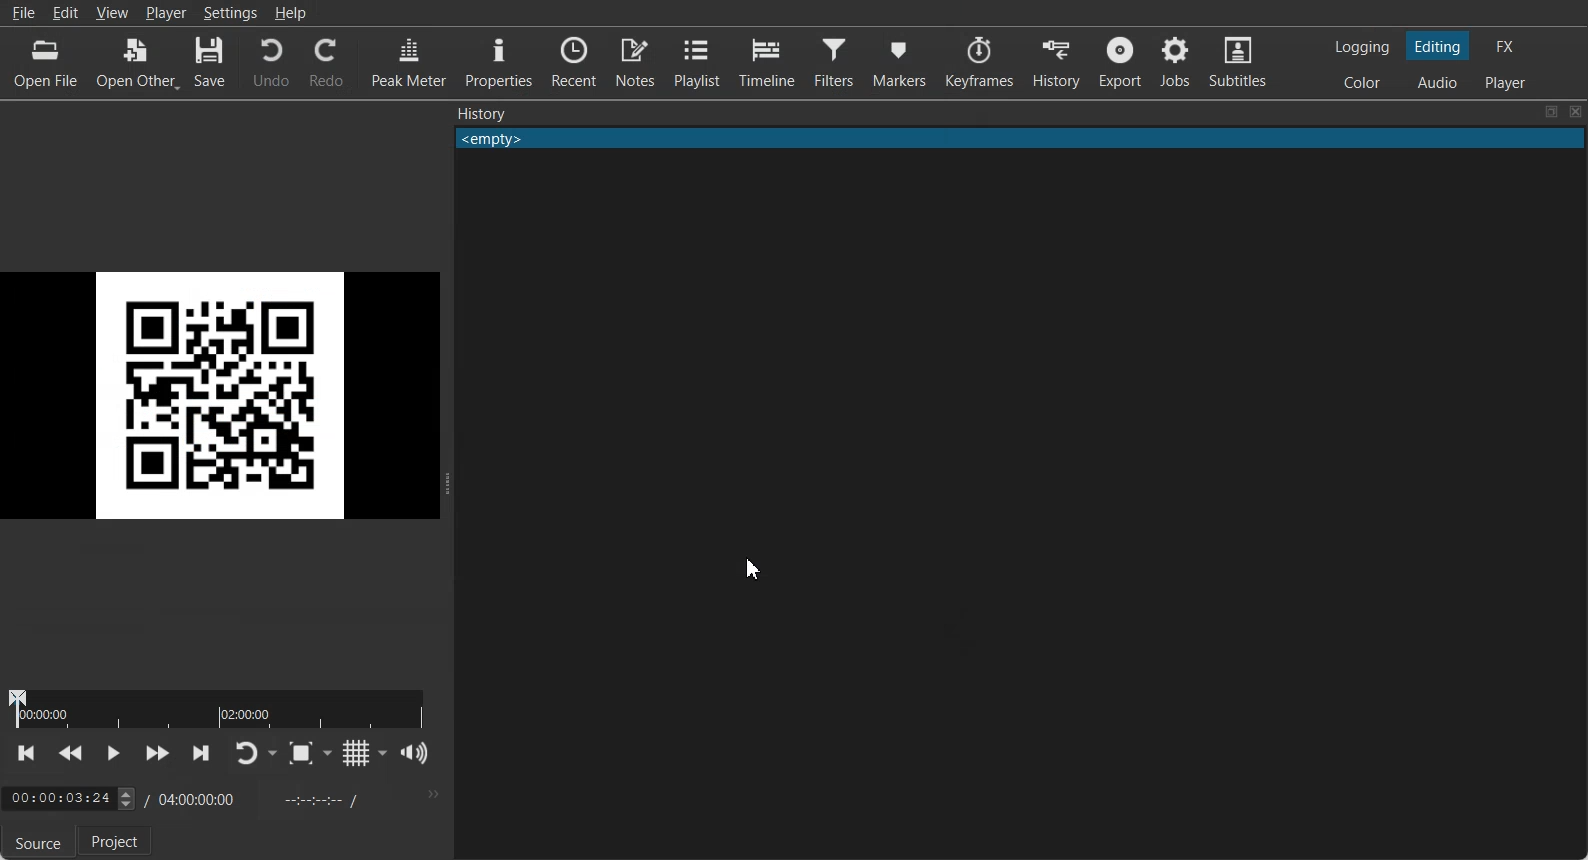 The image size is (1588, 860). I want to click on Text, so click(482, 113).